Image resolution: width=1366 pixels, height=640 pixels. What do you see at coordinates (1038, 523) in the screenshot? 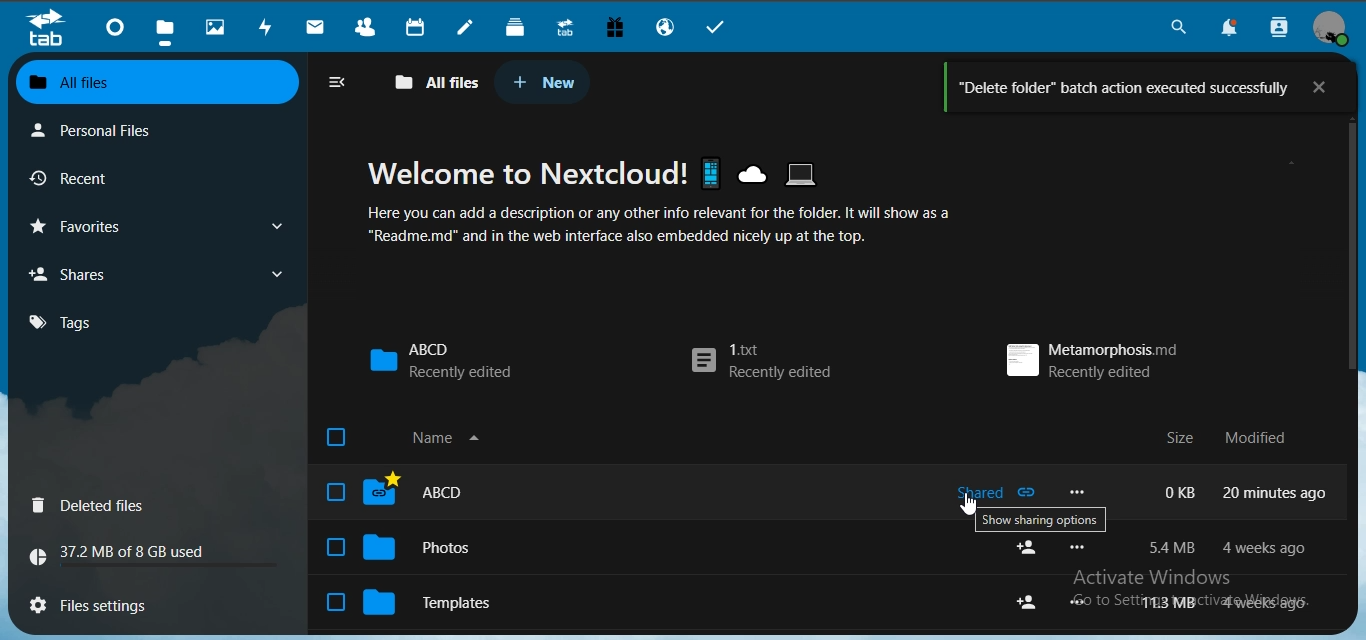
I see `Show sharing options` at bounding box center [1038, 523].